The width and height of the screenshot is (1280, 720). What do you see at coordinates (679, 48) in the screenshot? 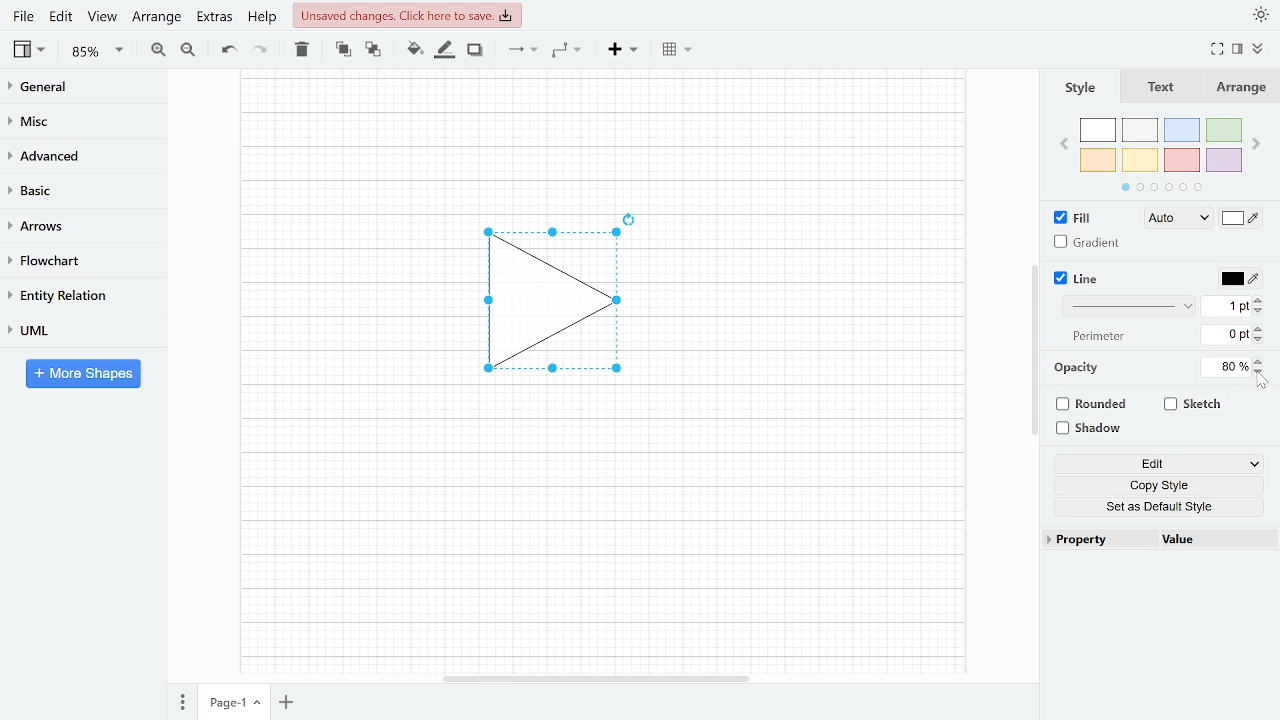
I see `Table` at bounding box center [679, 48].